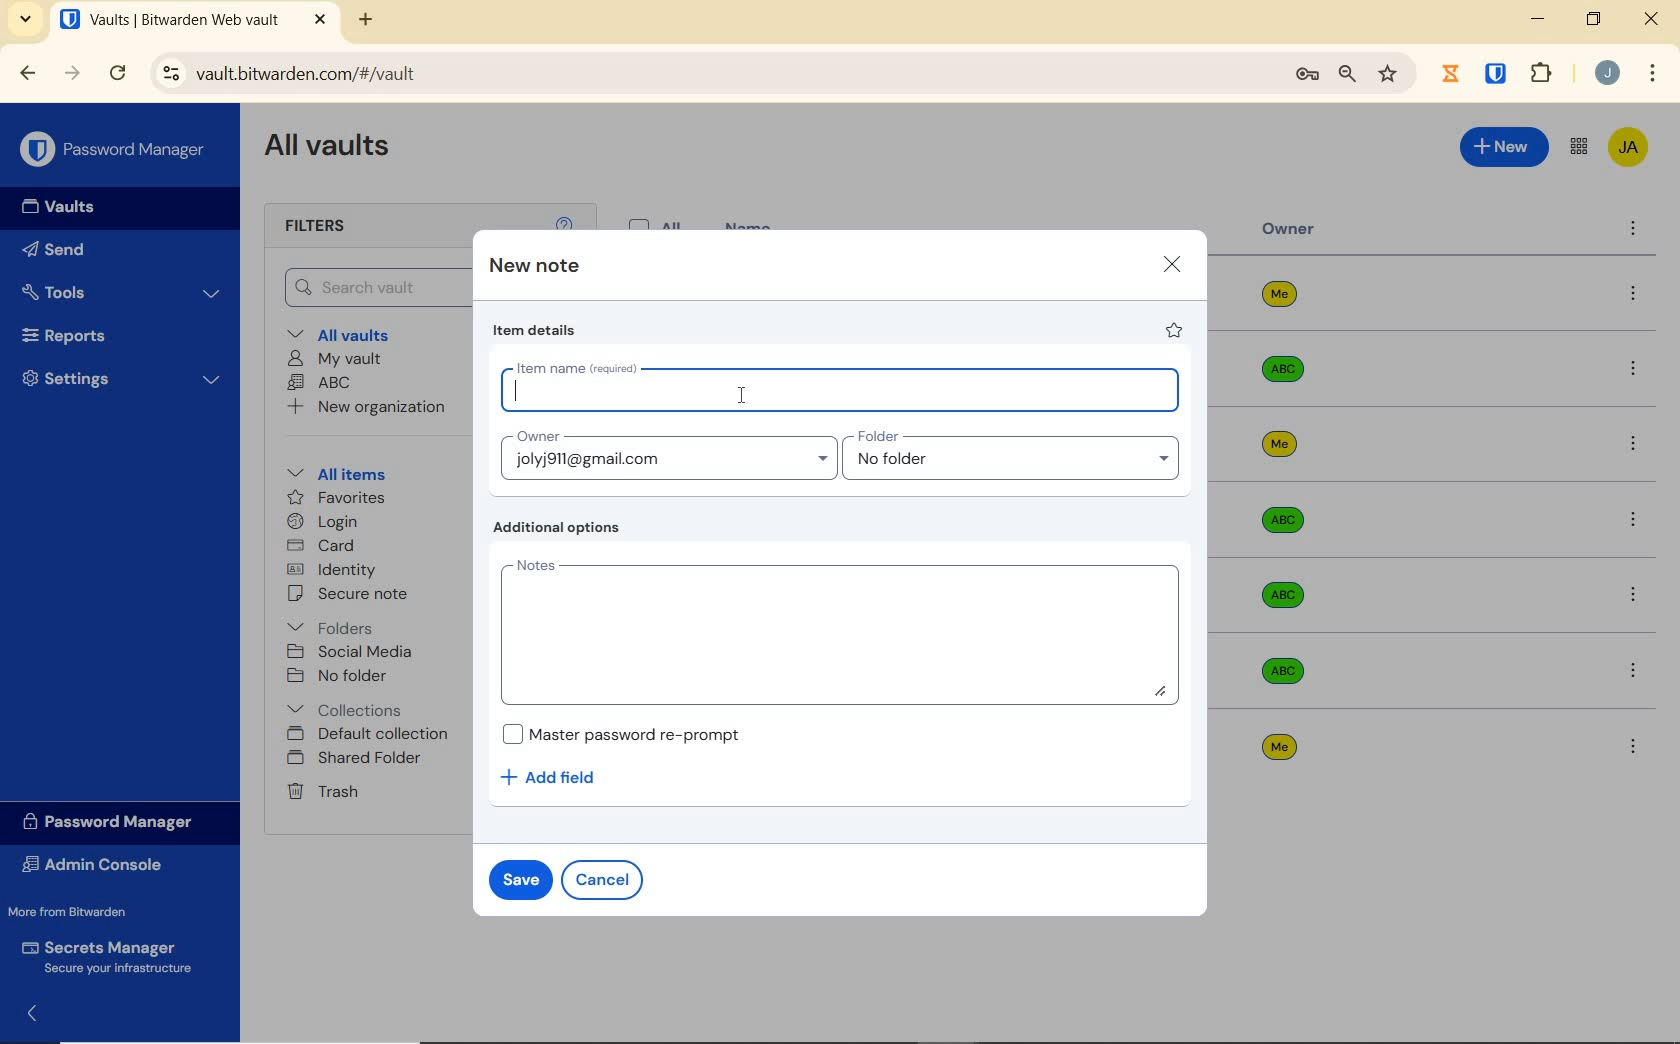 The width and height of the screenshot is (1680, 1044). I want to click on SOCIAL MEDIA, so click(354, 652).